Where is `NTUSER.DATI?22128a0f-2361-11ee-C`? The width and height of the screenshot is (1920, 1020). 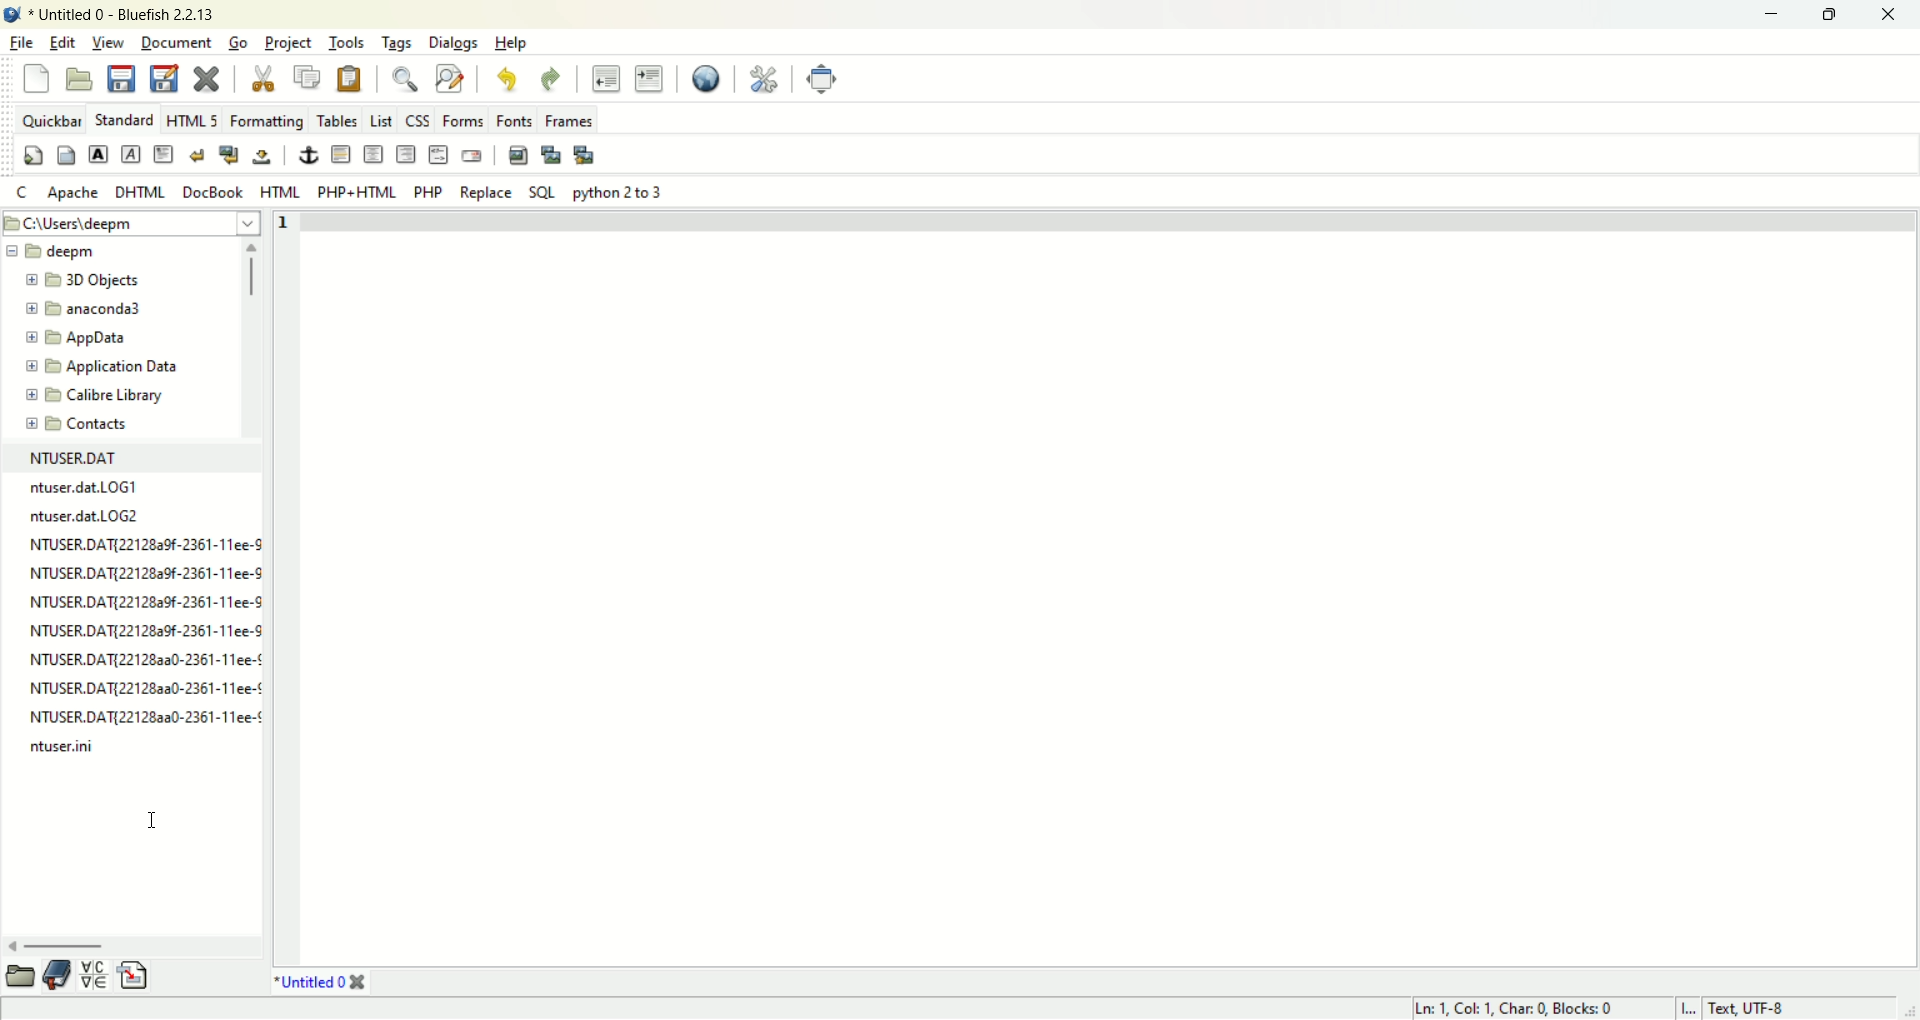
NTUSER.DATI?22128a0f-2361-11ee-C is located at coordinates (144, 600).